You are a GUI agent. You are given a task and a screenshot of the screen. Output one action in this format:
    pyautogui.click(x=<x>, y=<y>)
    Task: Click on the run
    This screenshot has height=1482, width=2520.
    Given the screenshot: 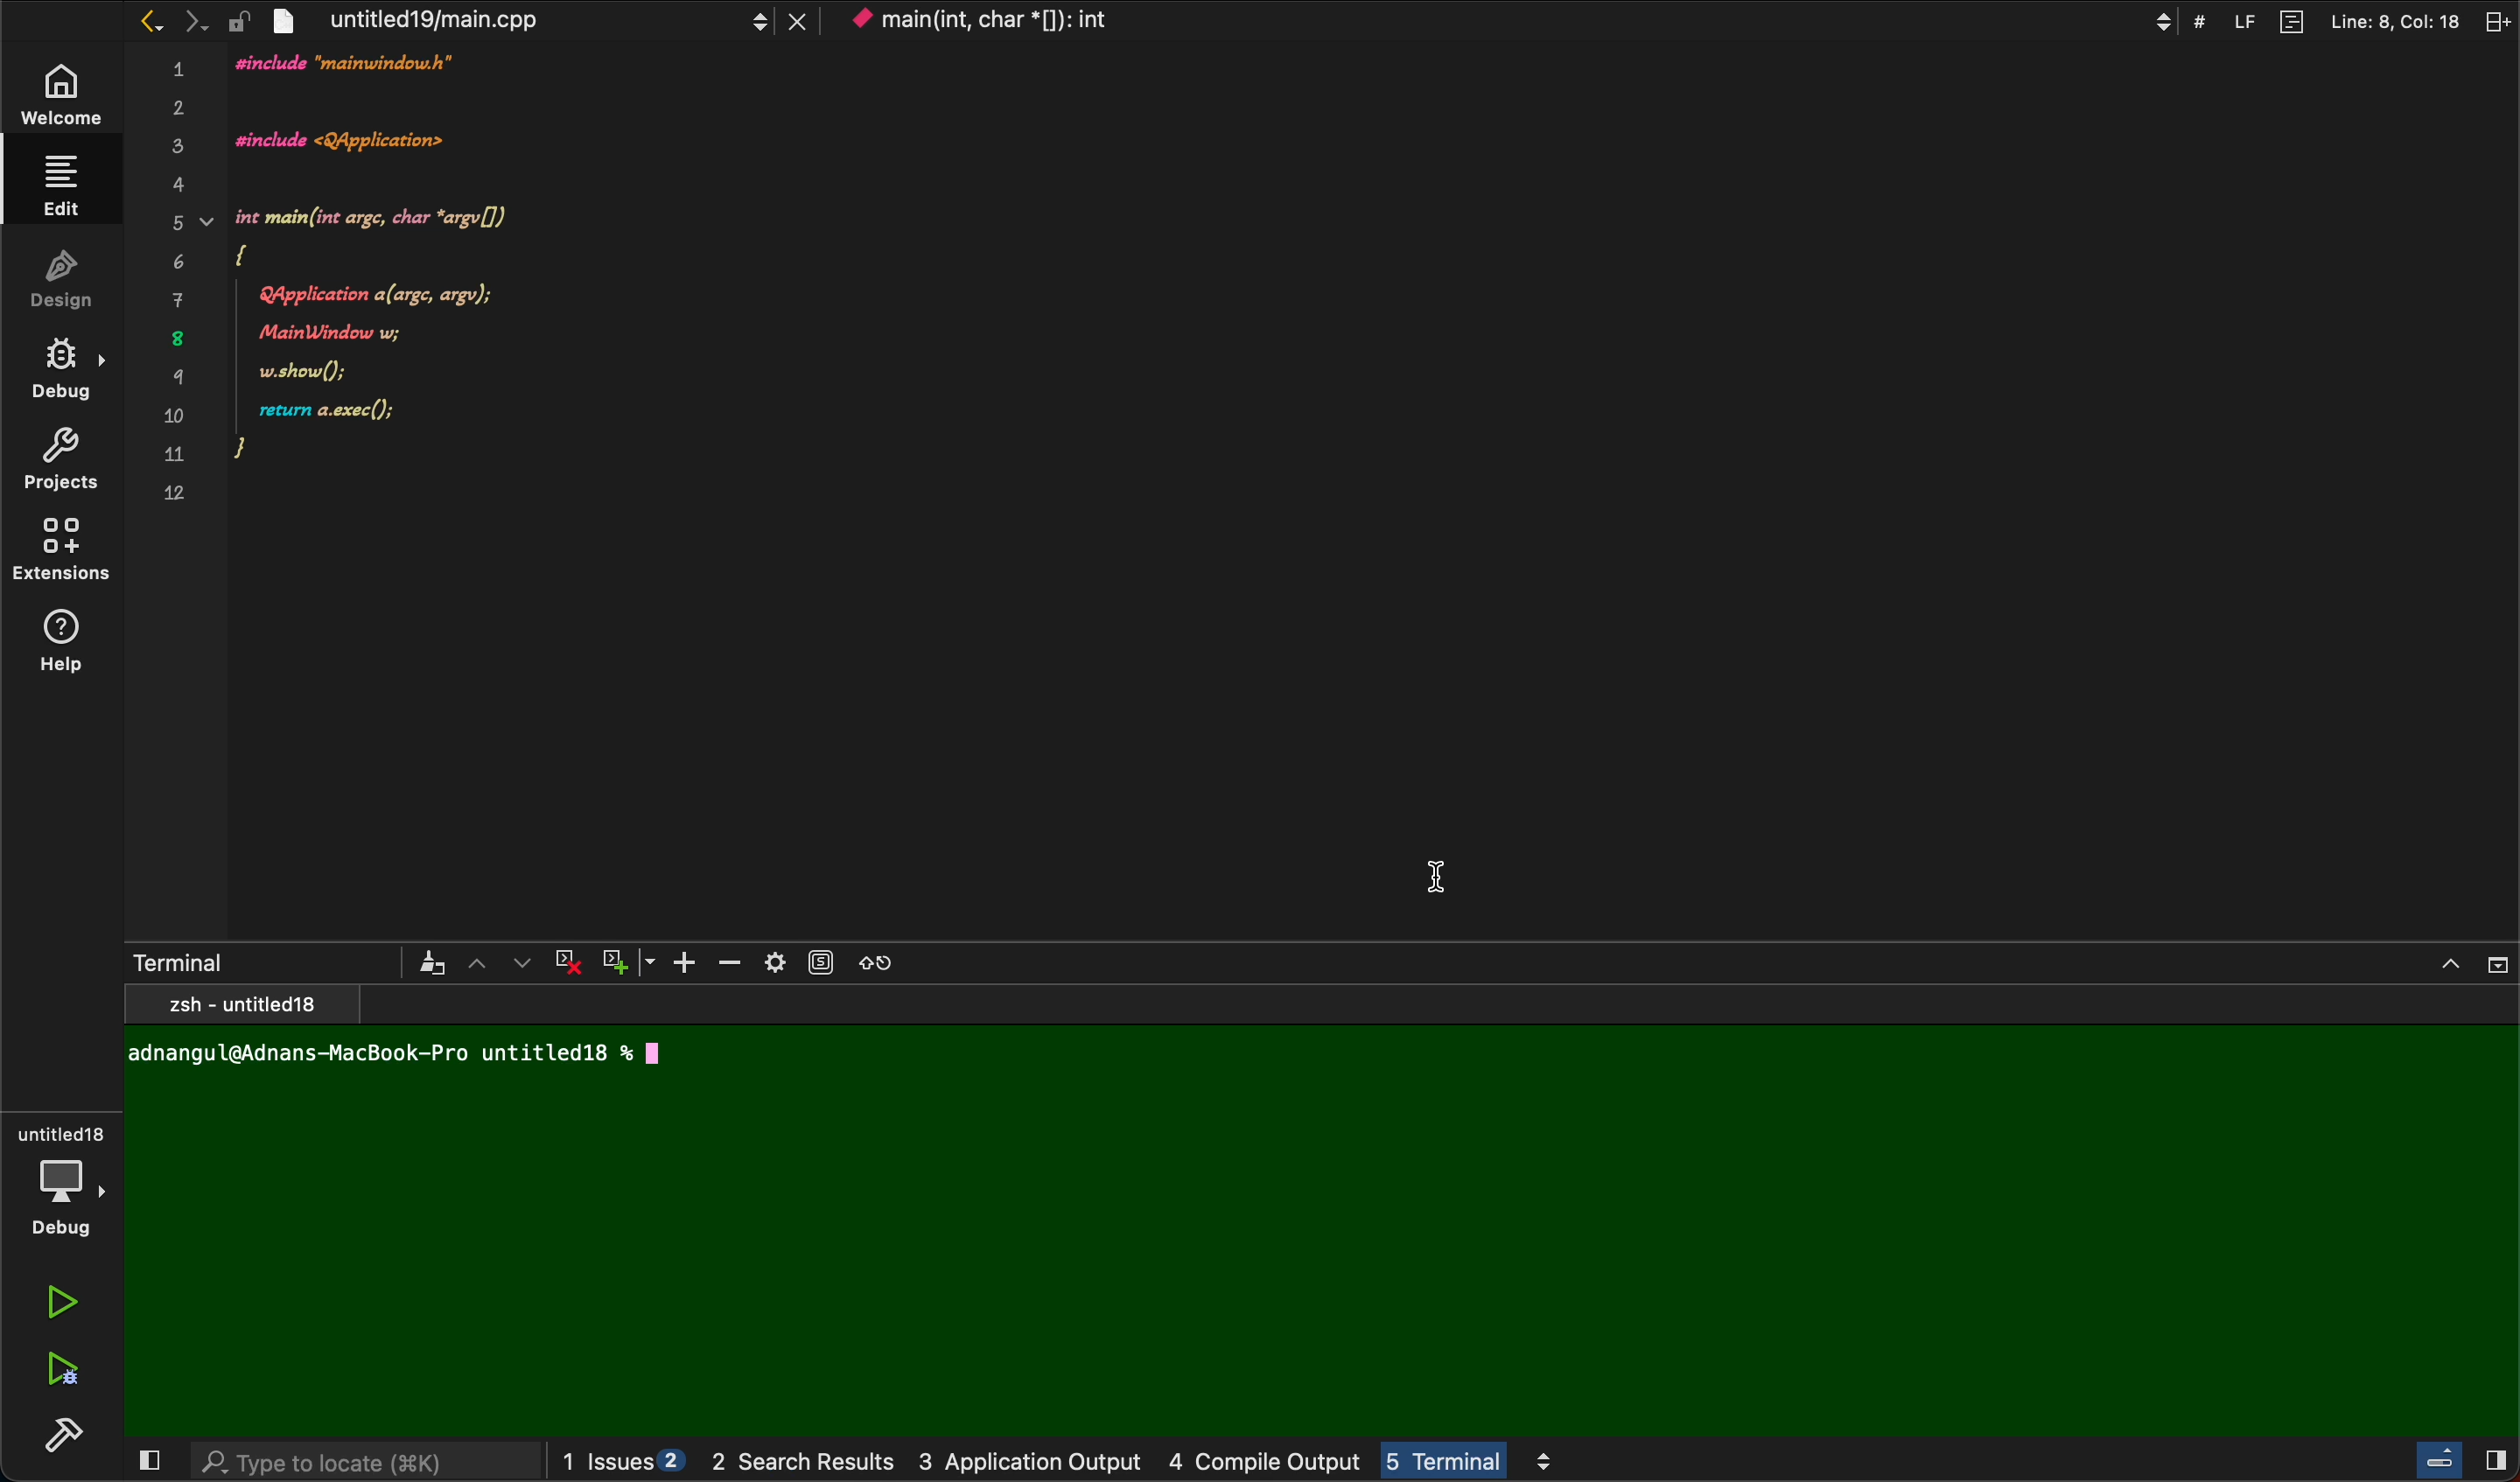 What is the action you would take?
    pyautogui.click(x=64, y=1302)
    